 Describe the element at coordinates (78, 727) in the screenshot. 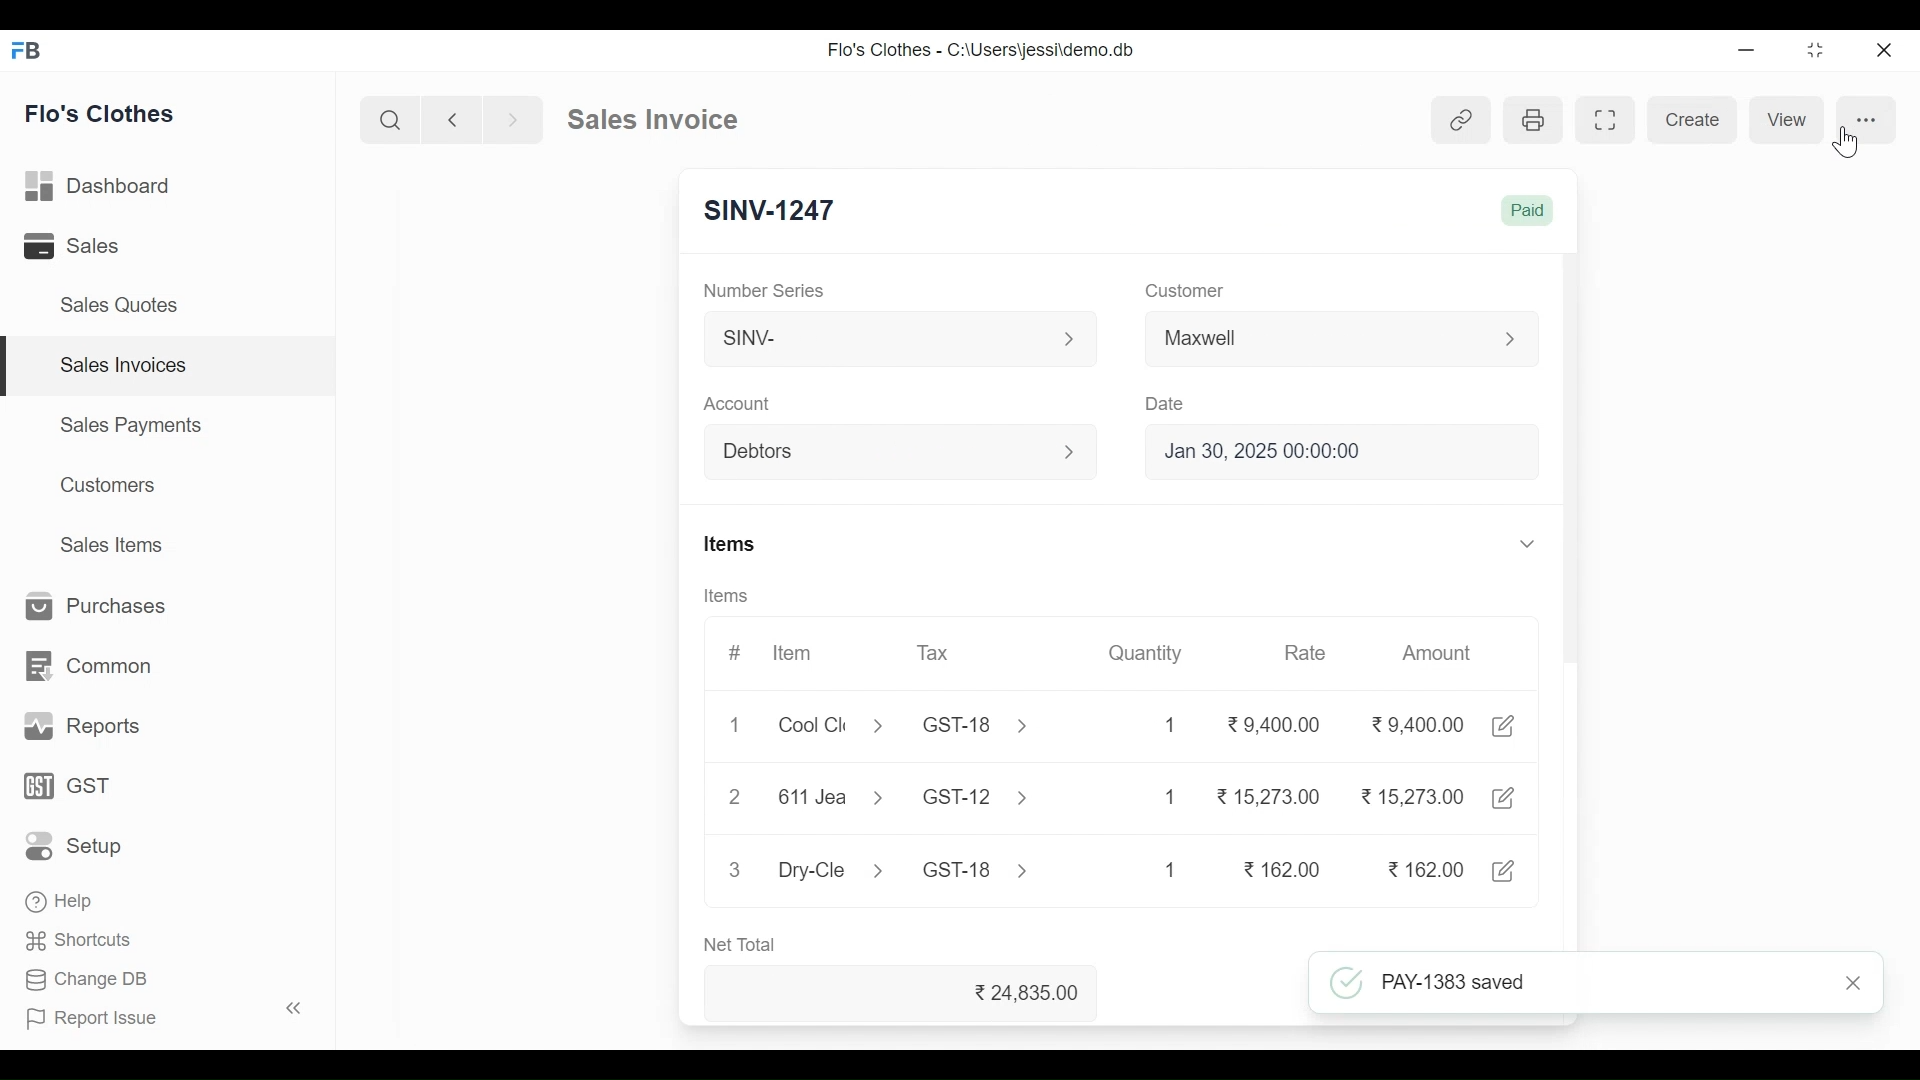

I see `Reports` at that location.